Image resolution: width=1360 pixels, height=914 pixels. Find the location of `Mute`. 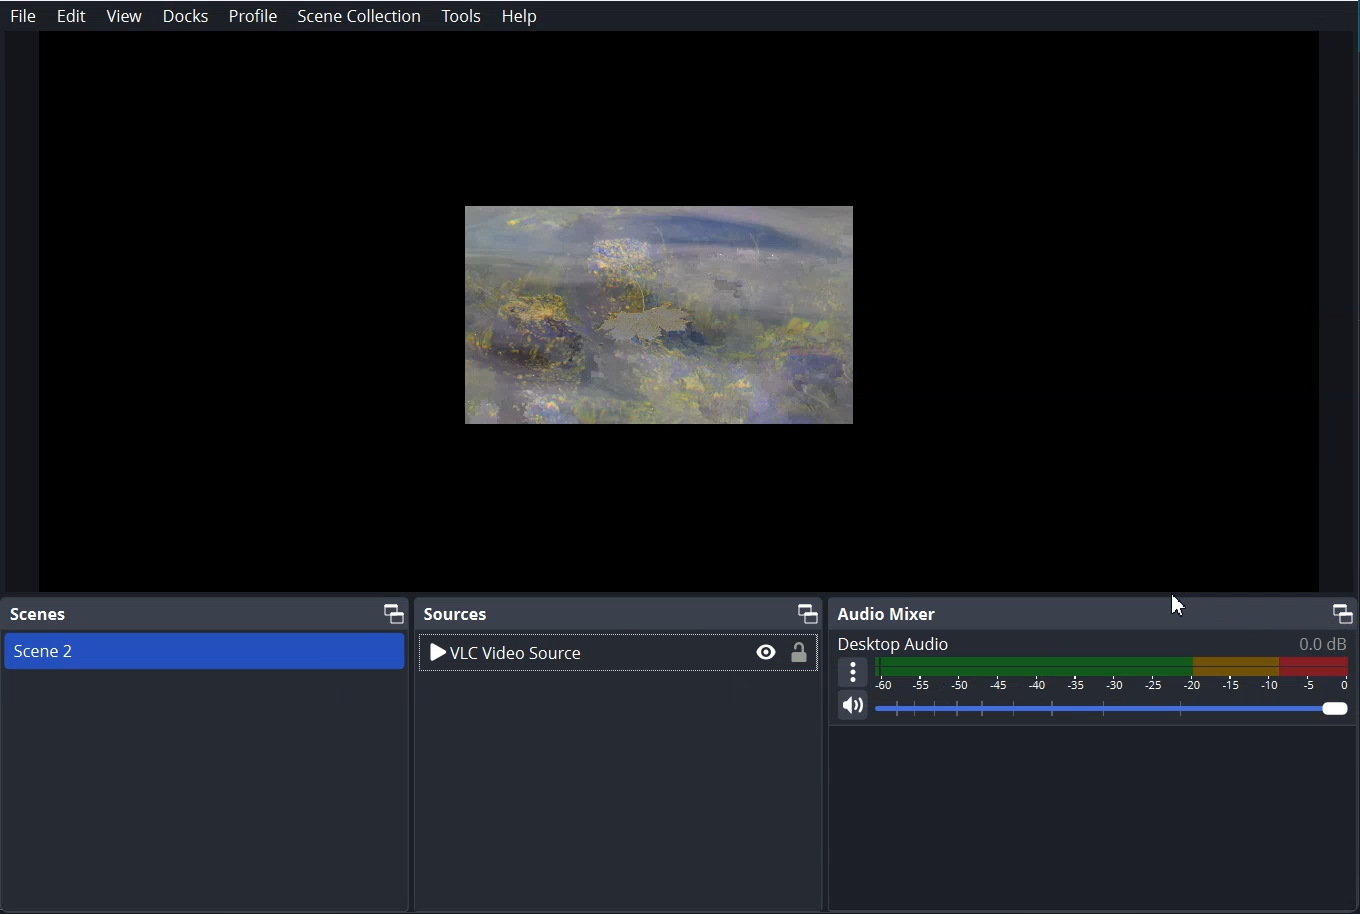

Mute is located at coordinates (853, 711).